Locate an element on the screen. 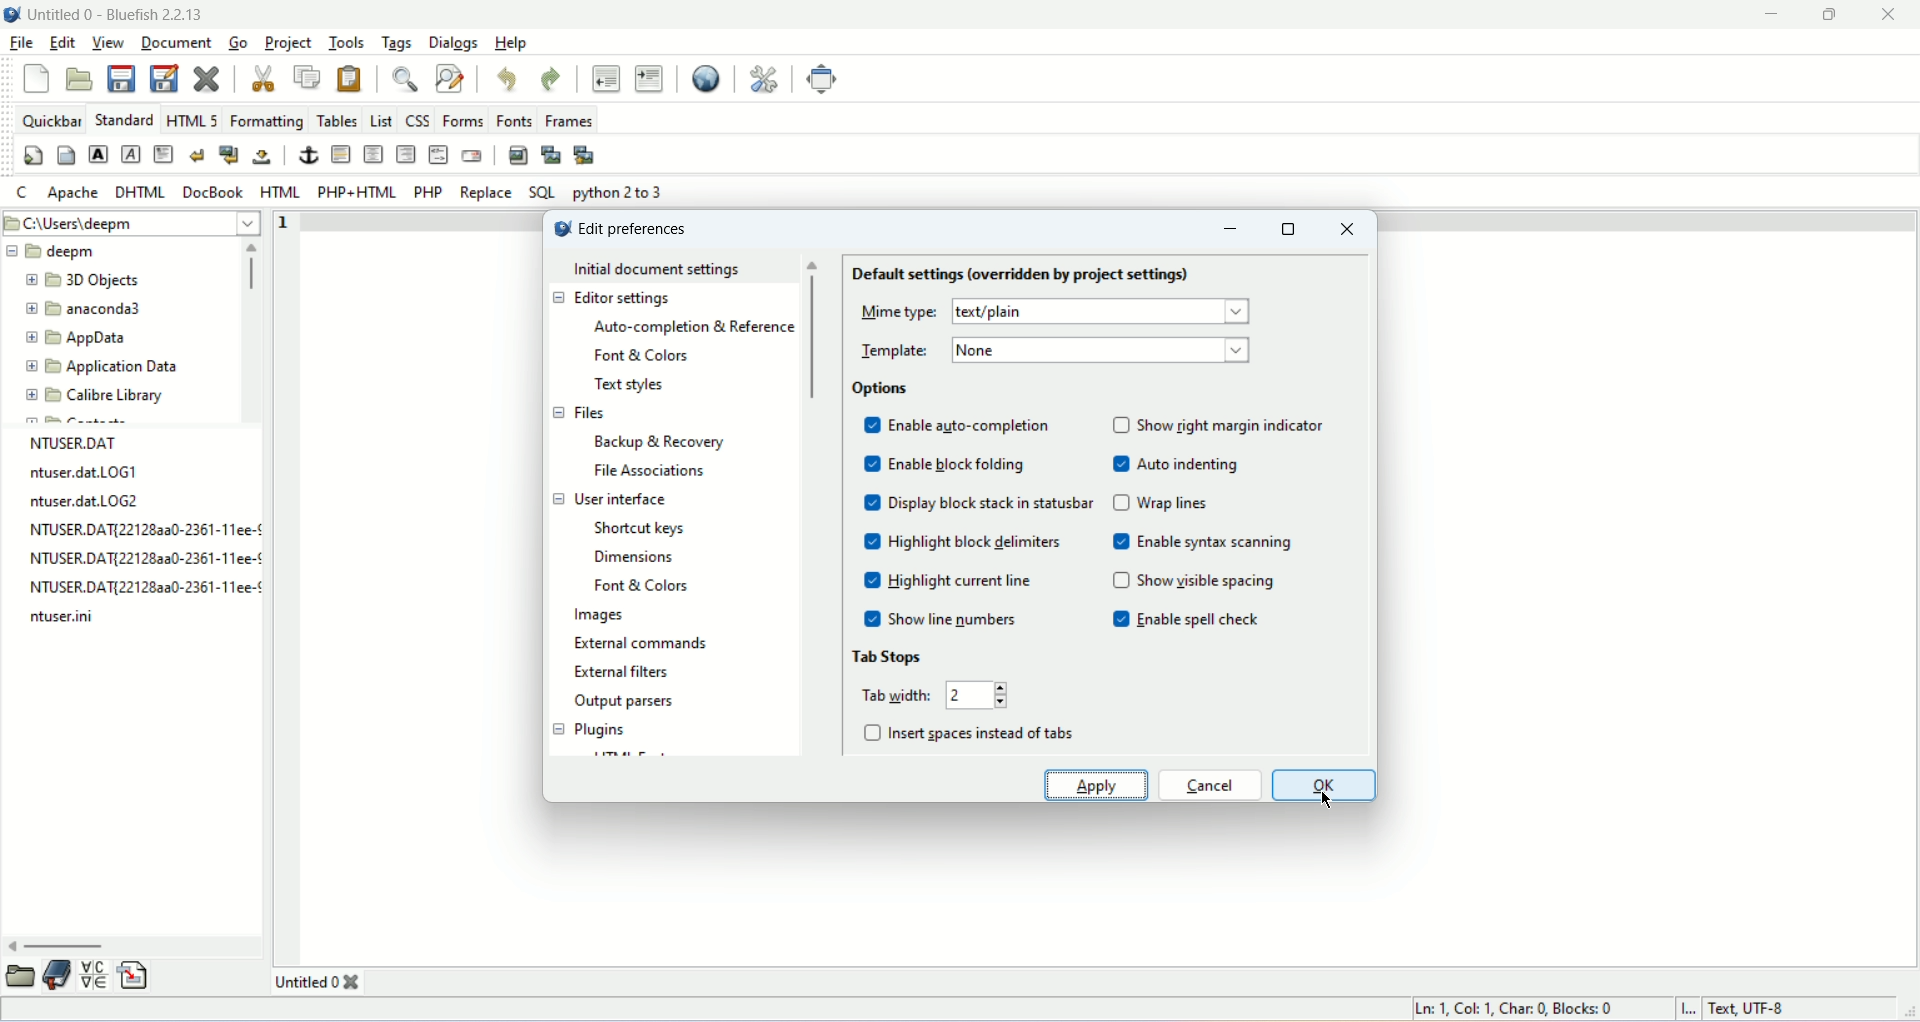  insert spaces instead of tabs is located at coordinates (985, 735).